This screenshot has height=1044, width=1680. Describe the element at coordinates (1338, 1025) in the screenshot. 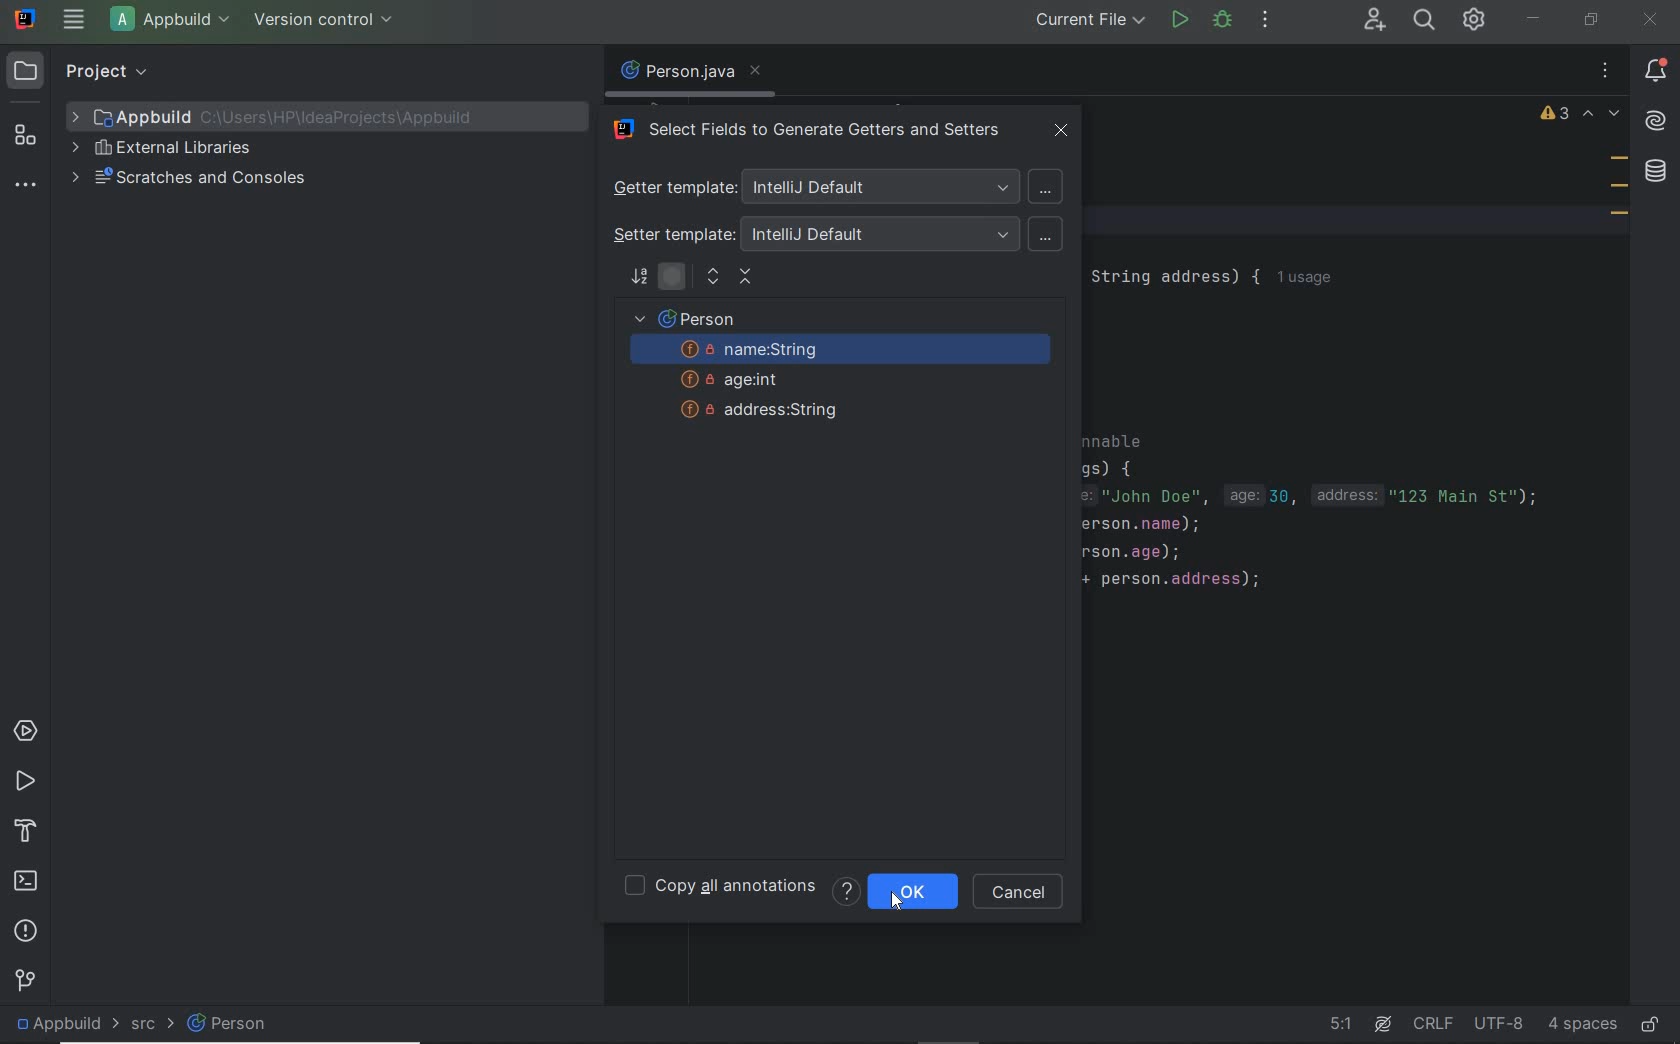

I see `go to line` at that location.